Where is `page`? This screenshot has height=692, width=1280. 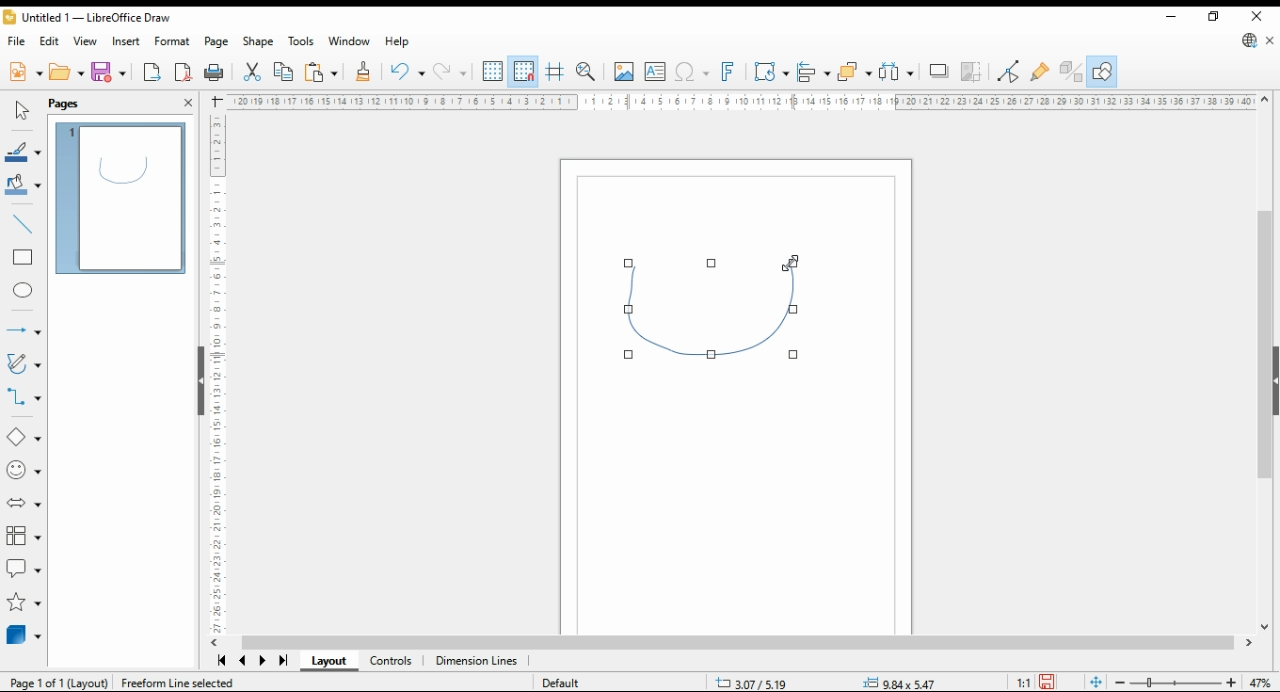 page is located at coordinates (217, 42).